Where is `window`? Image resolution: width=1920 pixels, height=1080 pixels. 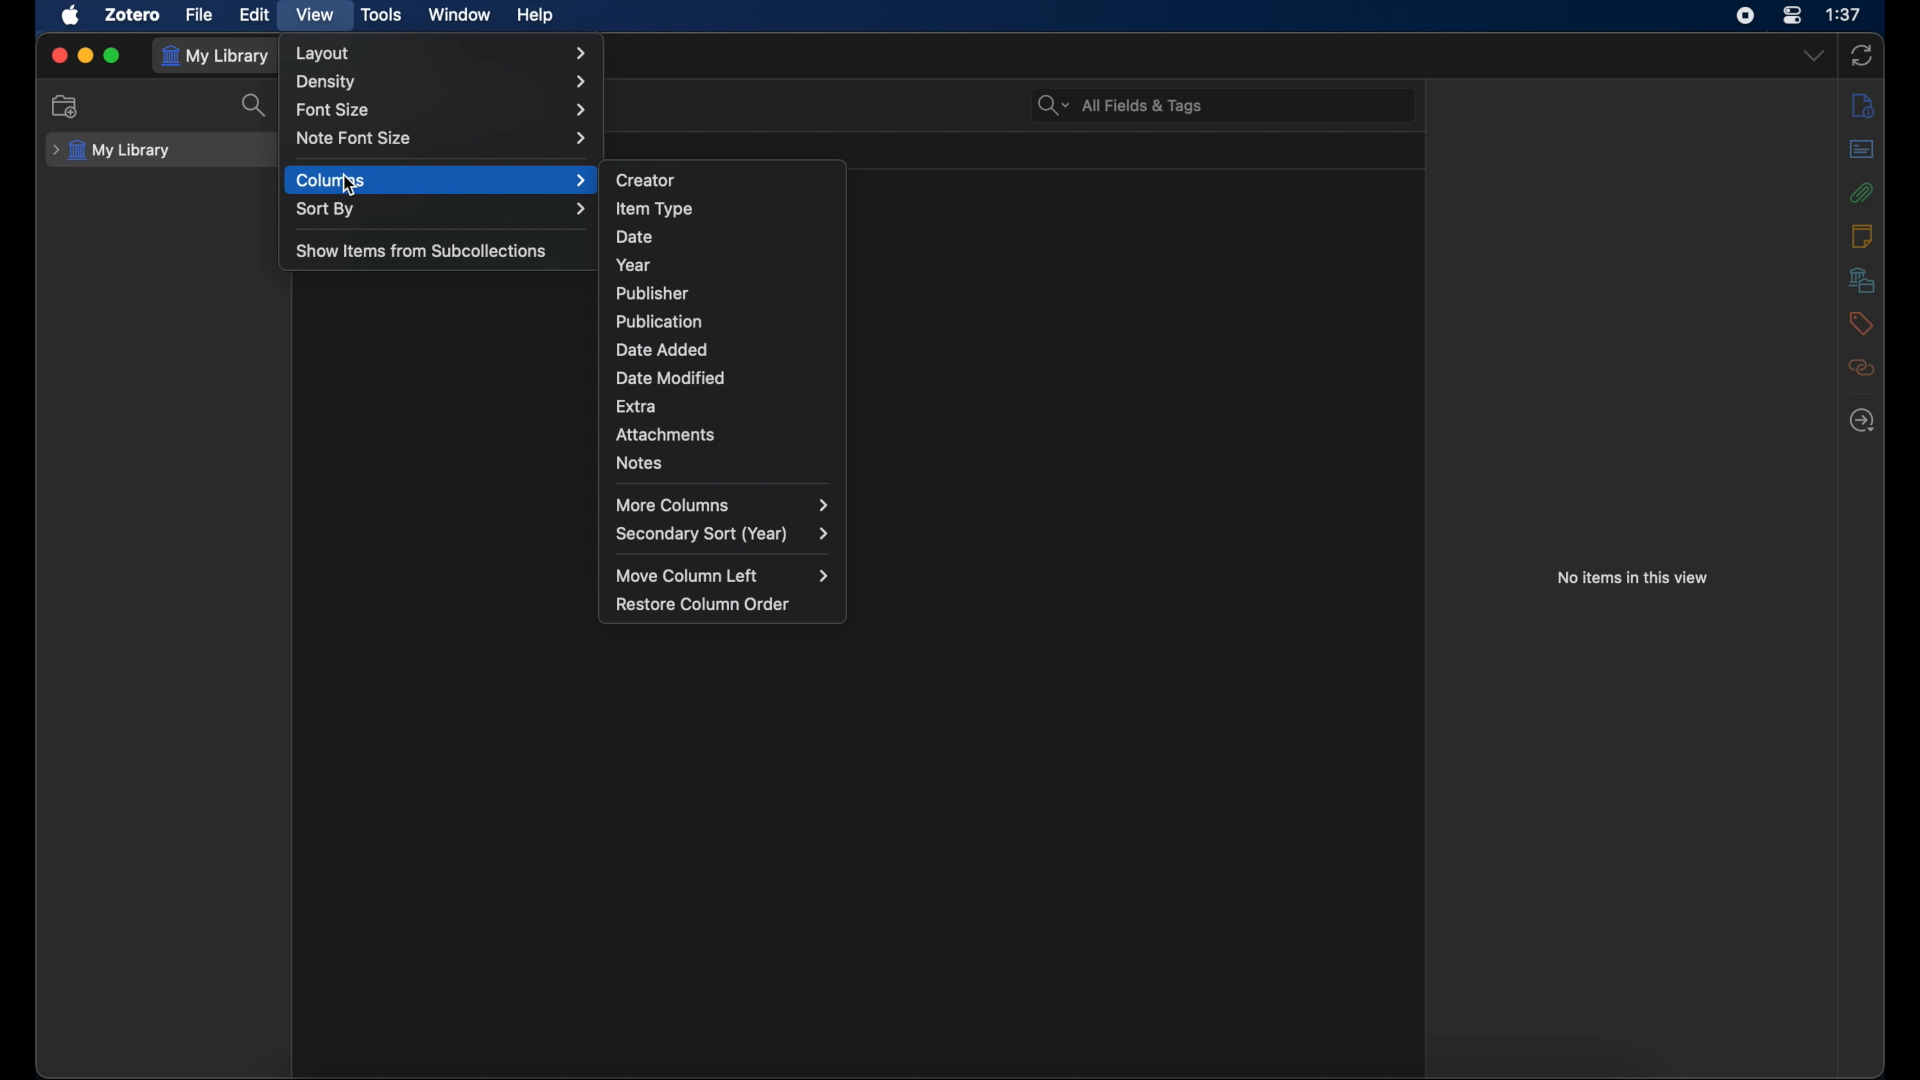 window is located at coordinates (459, 15).